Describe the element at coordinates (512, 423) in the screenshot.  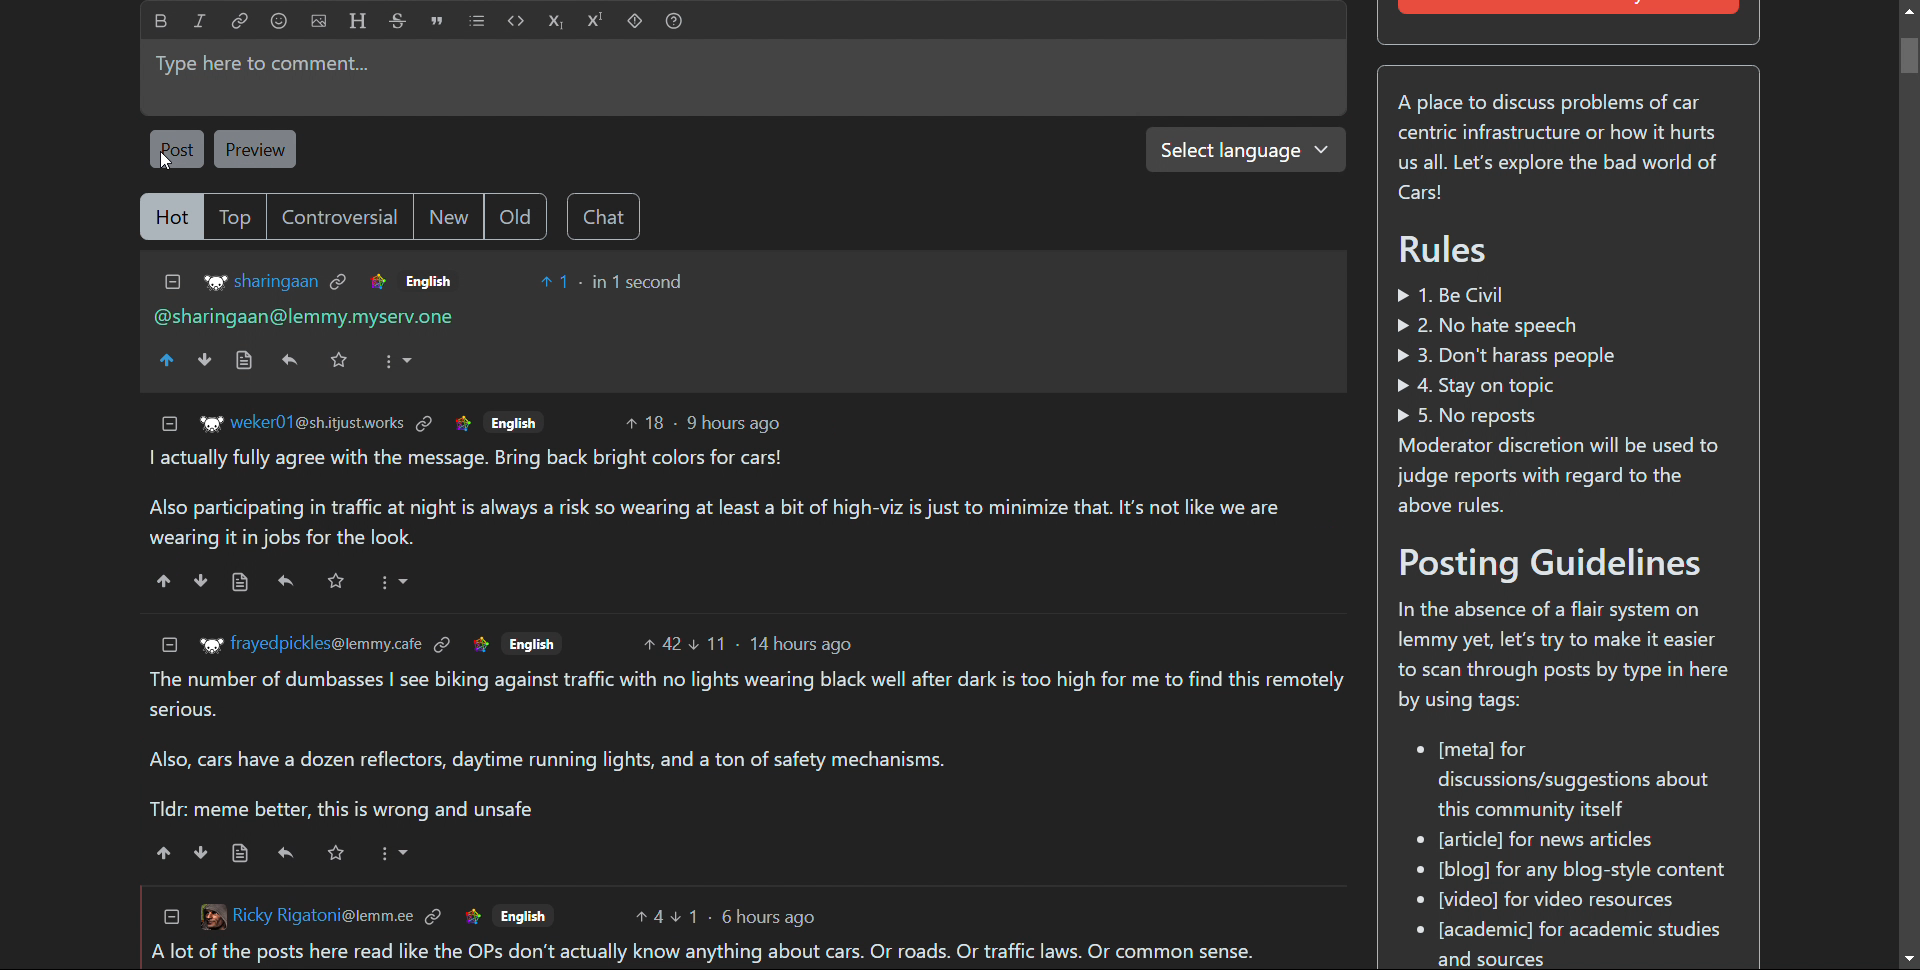
I see `English` at that location.